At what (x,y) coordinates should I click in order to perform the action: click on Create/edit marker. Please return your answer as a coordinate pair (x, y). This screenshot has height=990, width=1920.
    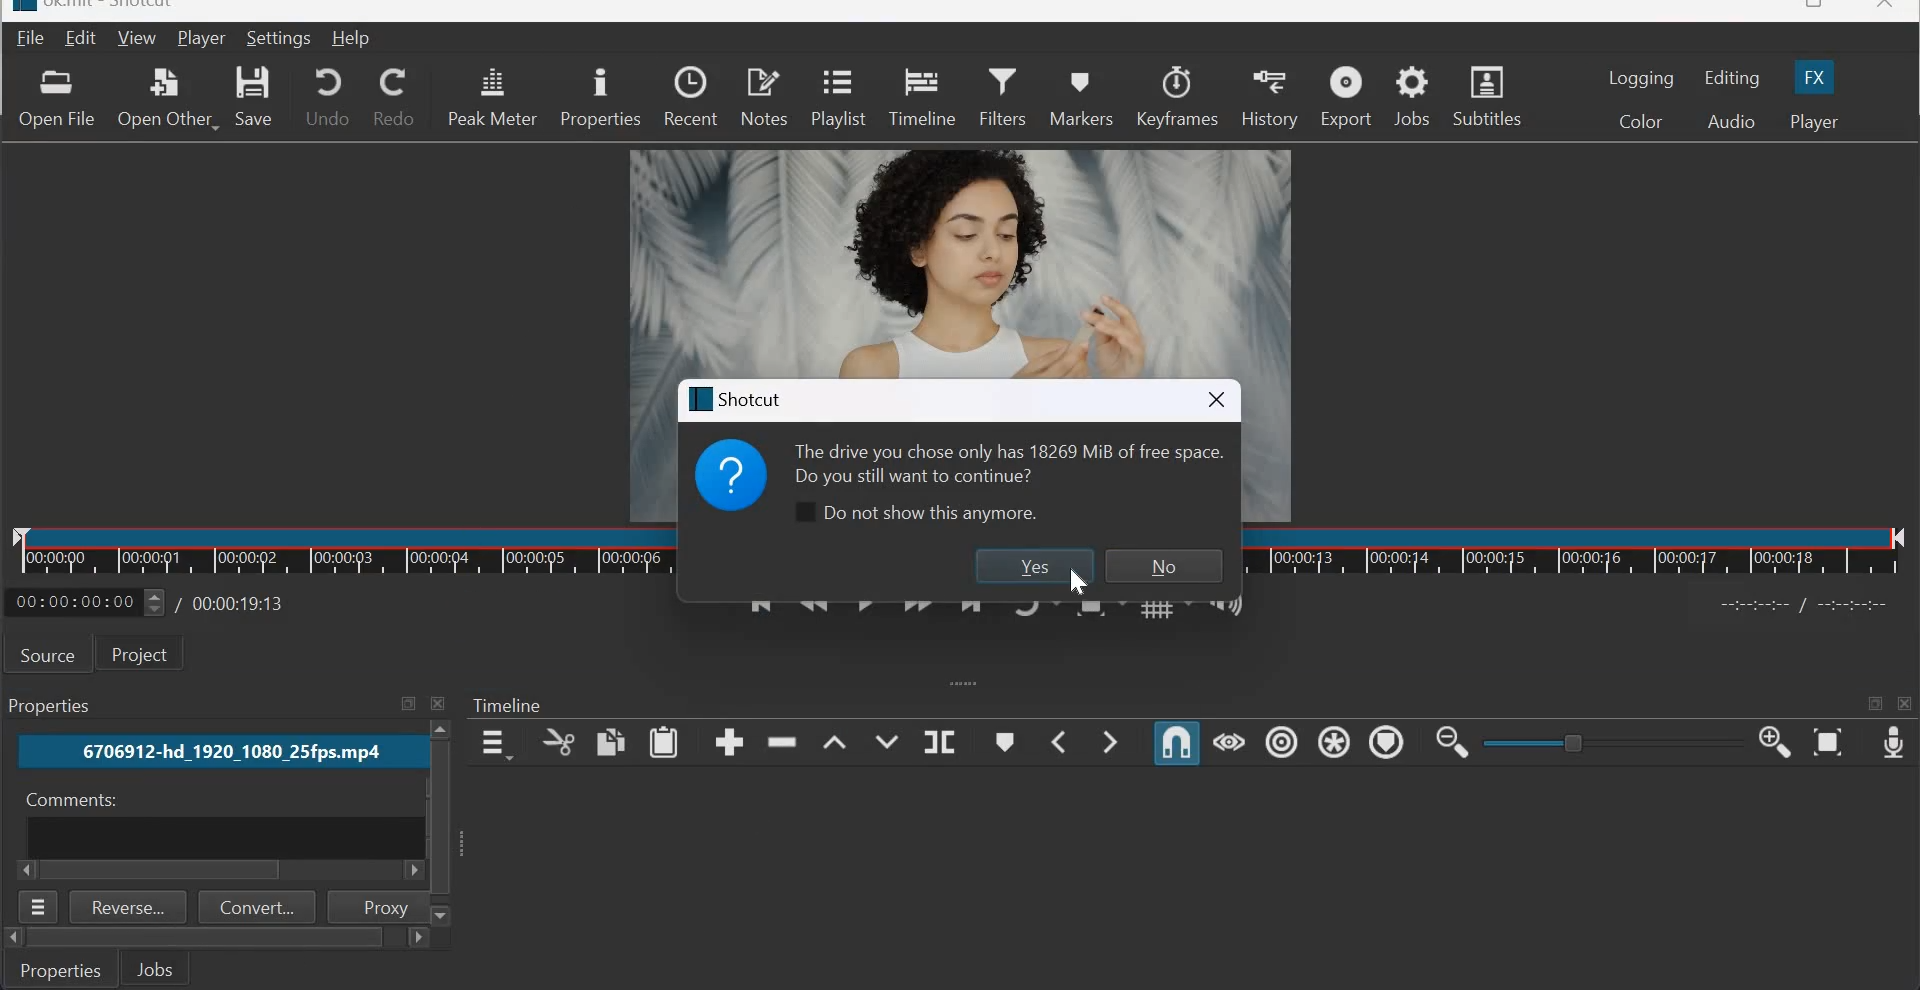
    Looking at the image, I should click on (1007, 741).